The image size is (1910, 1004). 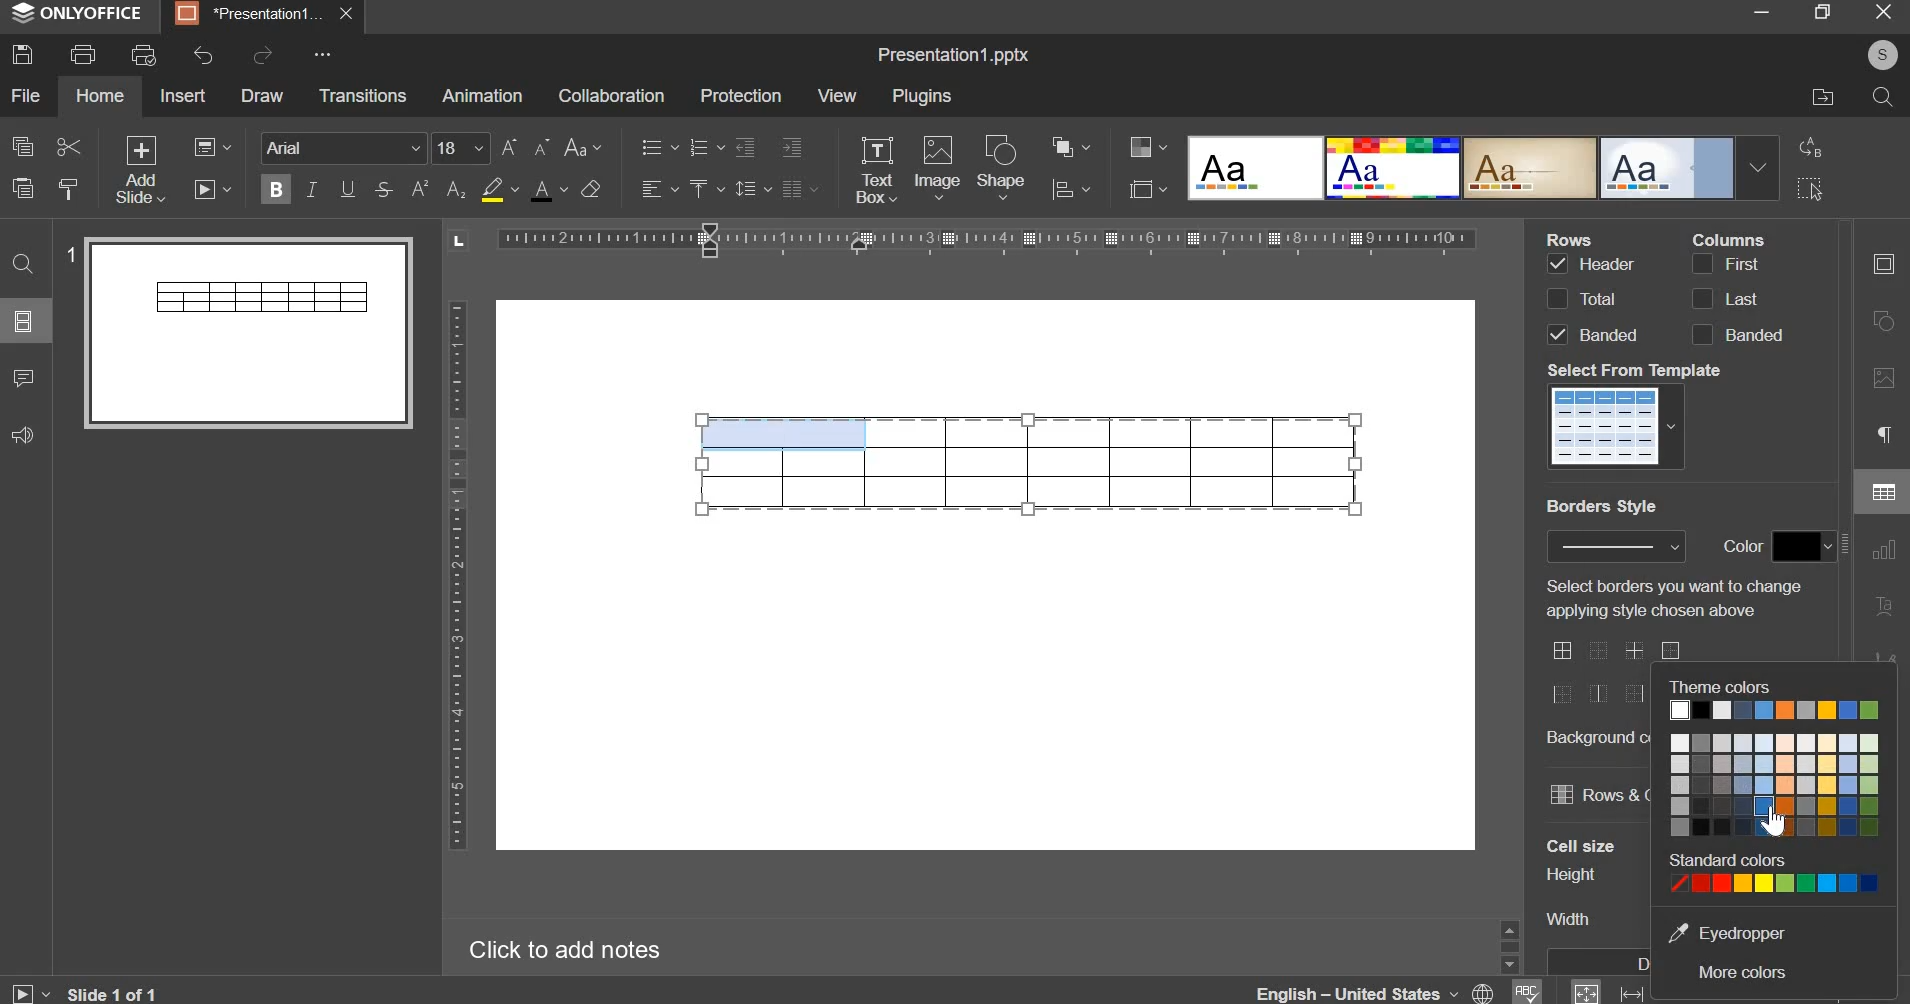 What do you see at coordinates (610, 95) in the screenshot?
I see `collaboration` at bounding box center [610, 95].